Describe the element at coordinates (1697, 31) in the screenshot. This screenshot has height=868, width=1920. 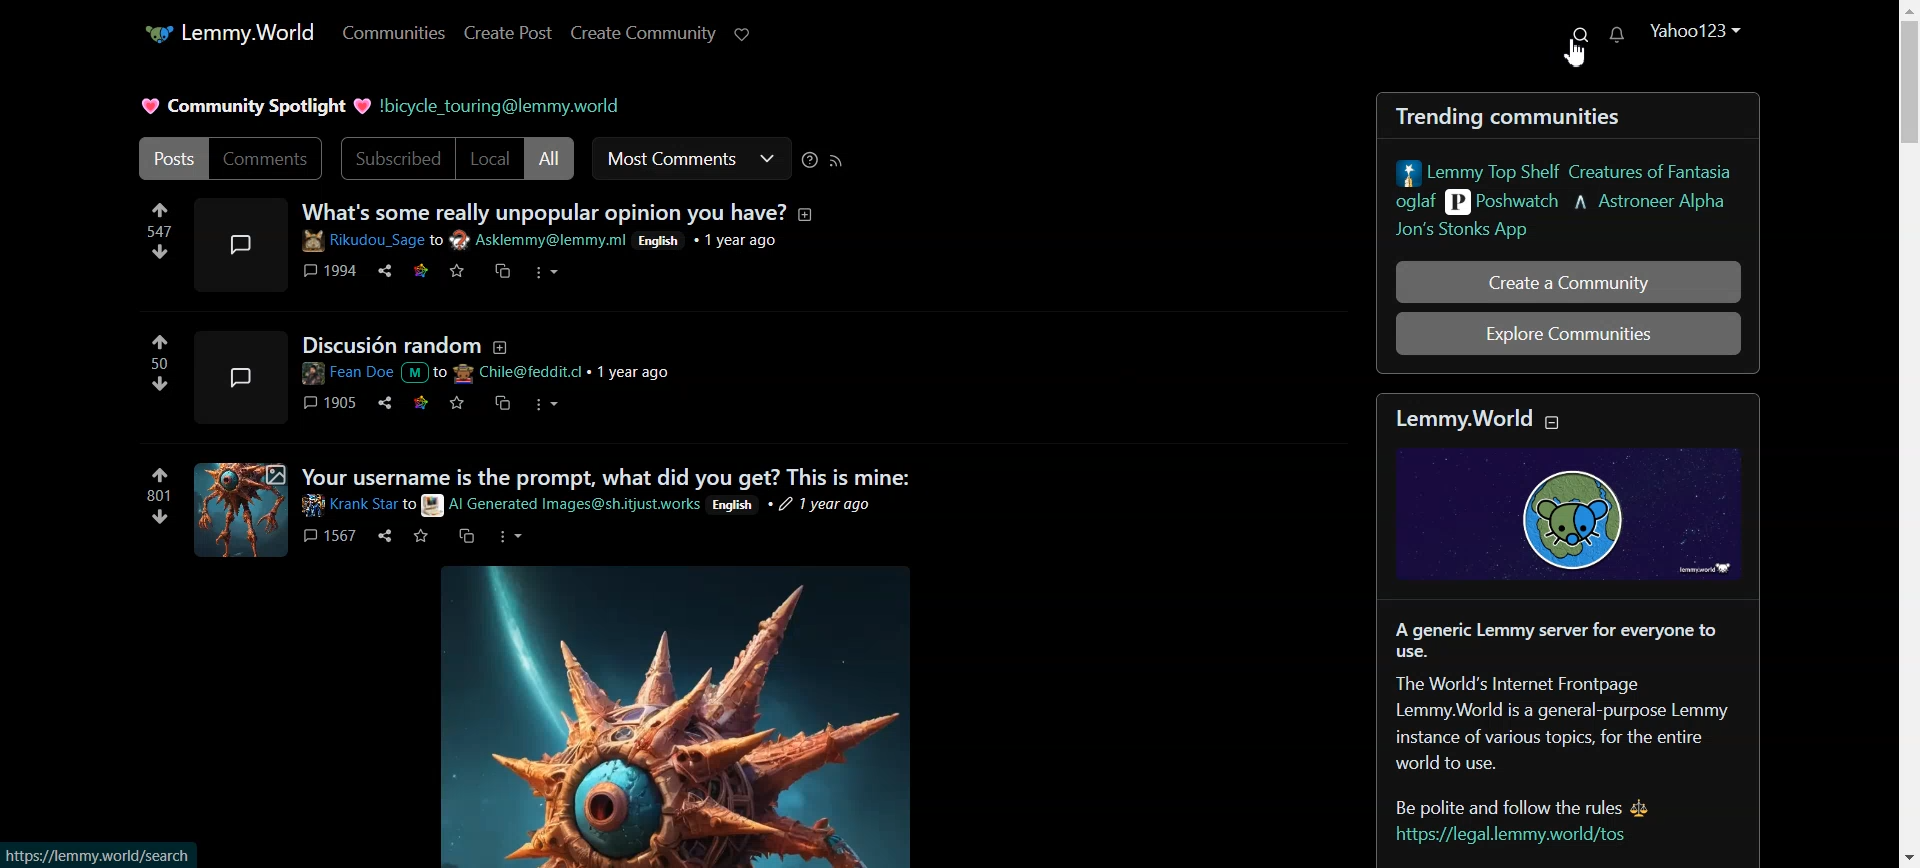
I see `Yahoo123` at that location.